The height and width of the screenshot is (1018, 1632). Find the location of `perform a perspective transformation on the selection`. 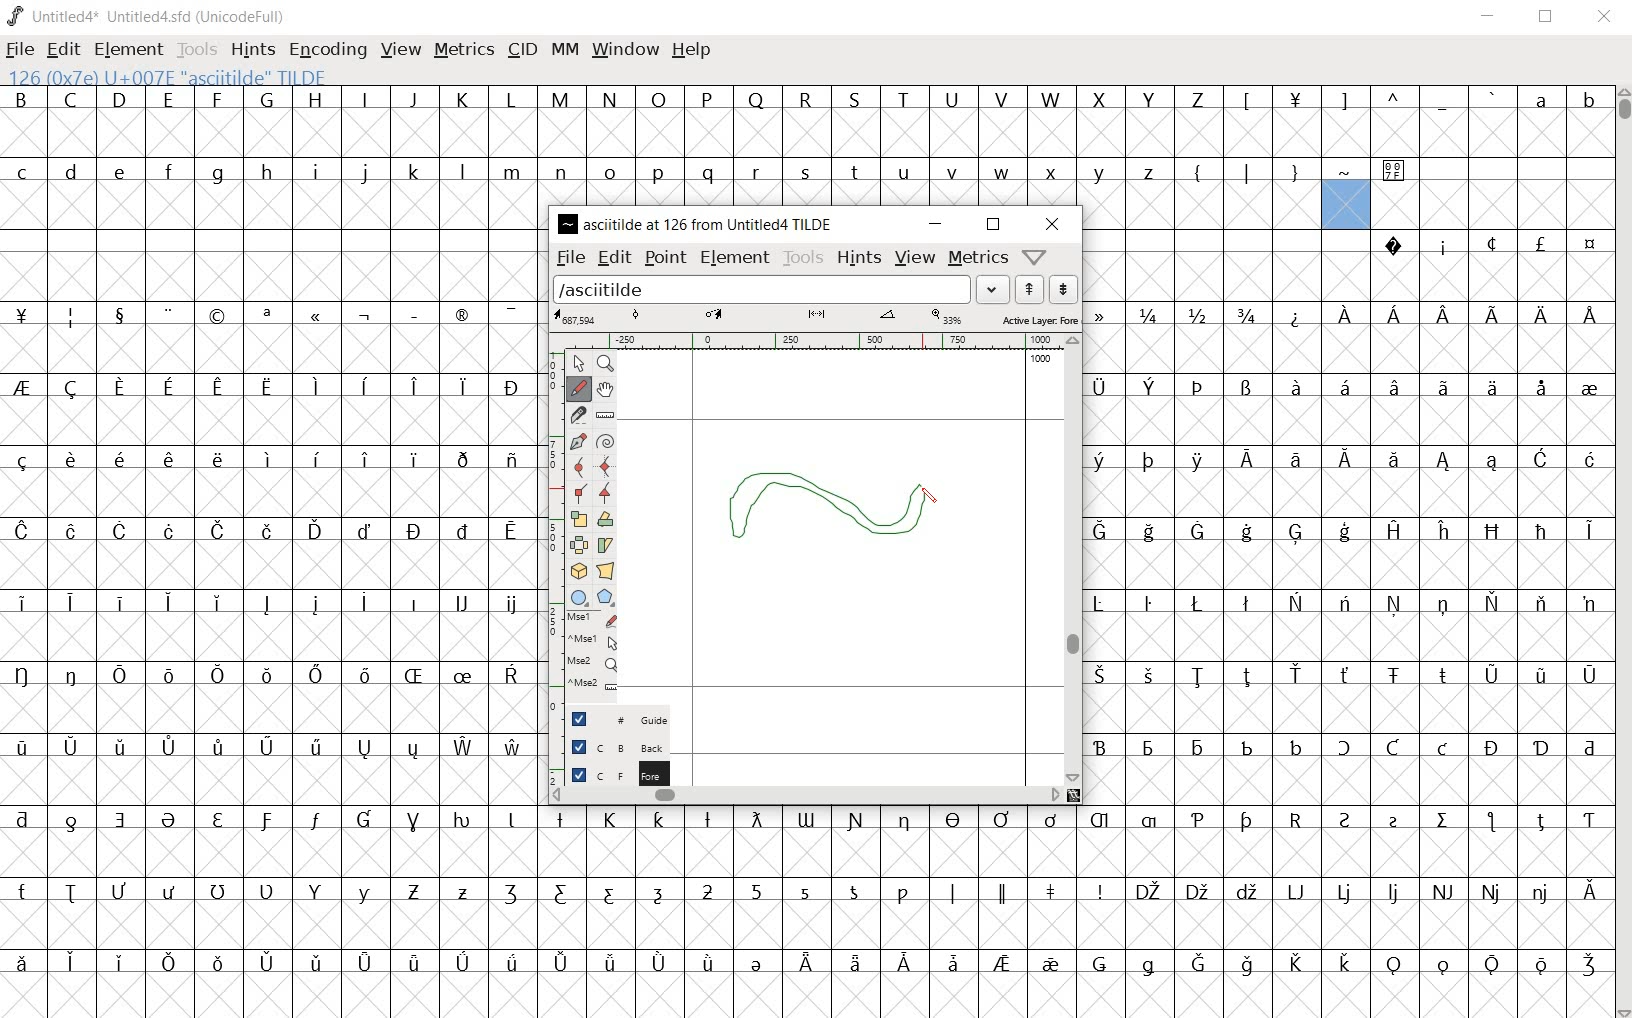

perform a perspective transformation on the selection is located at coordinates (607, 571).